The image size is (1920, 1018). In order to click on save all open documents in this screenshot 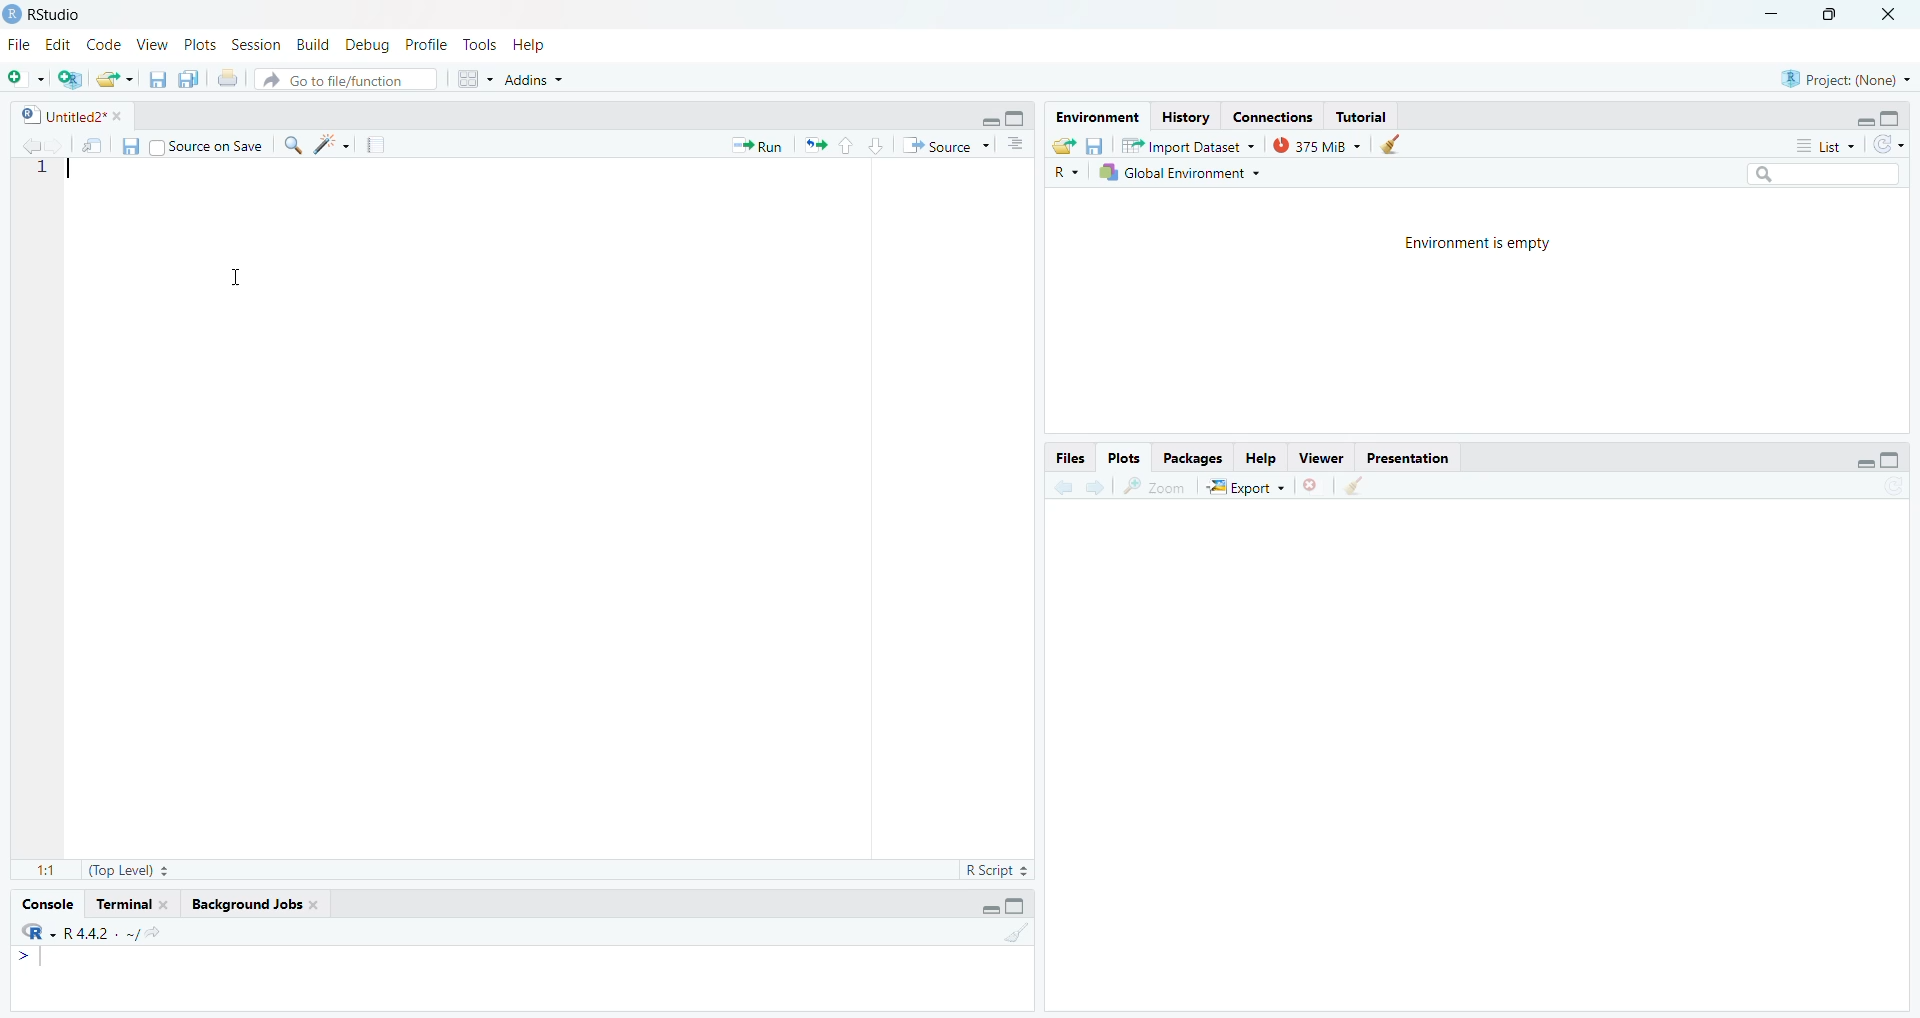, I will do `click(189, 76)`.